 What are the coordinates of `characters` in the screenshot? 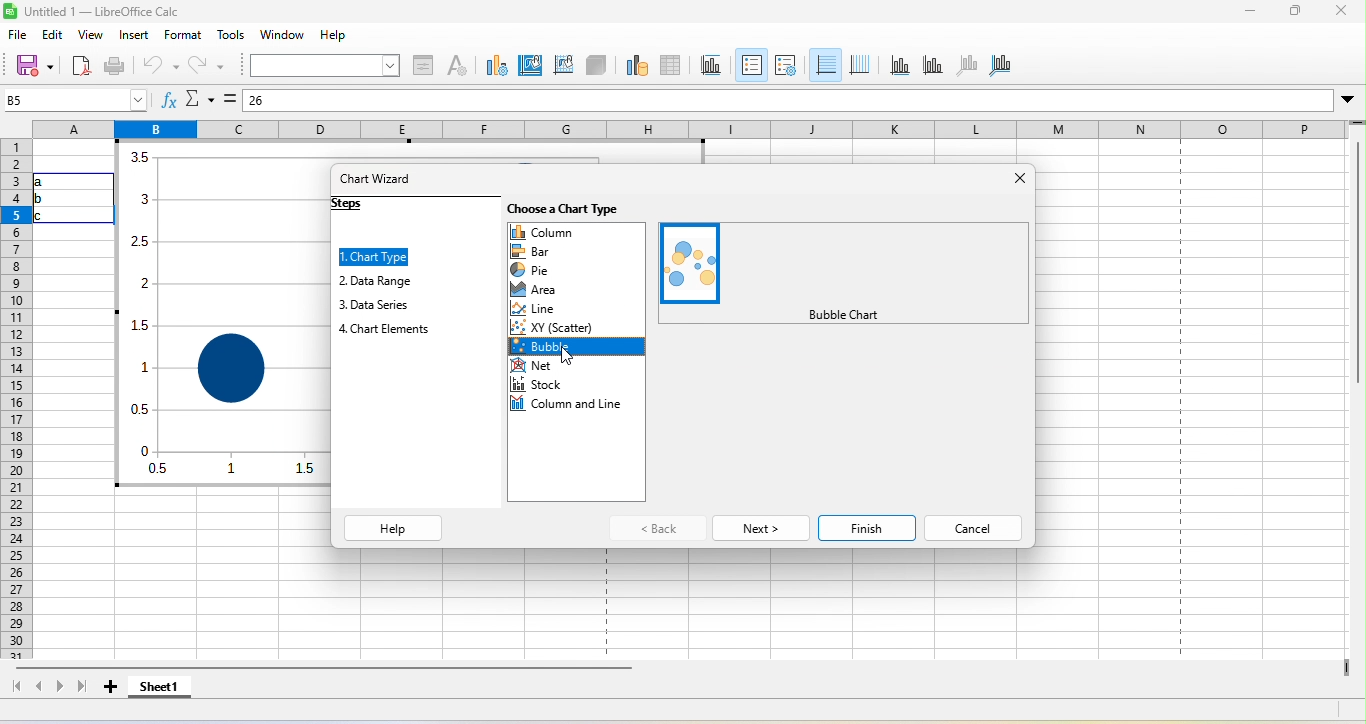 It's located at (457, 64).